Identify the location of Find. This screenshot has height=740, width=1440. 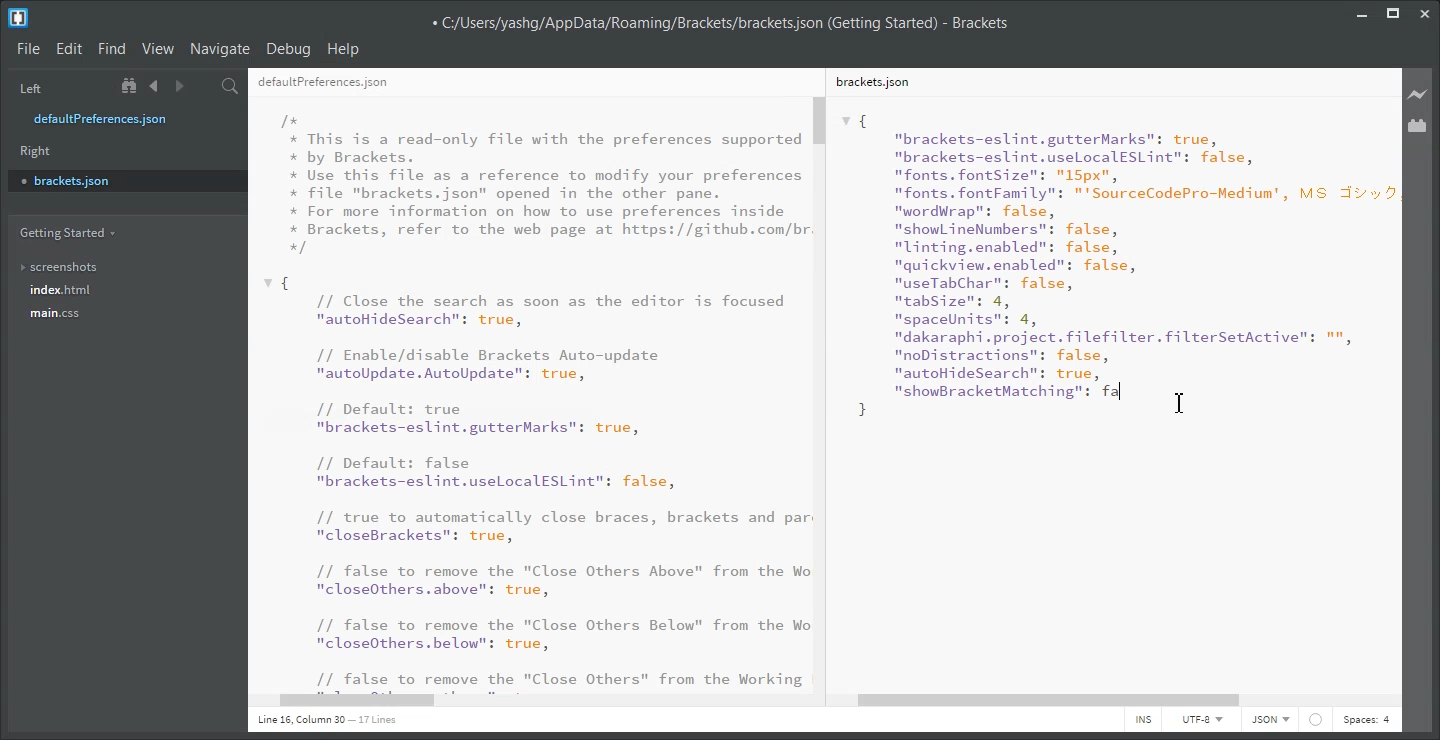
(112, 49).